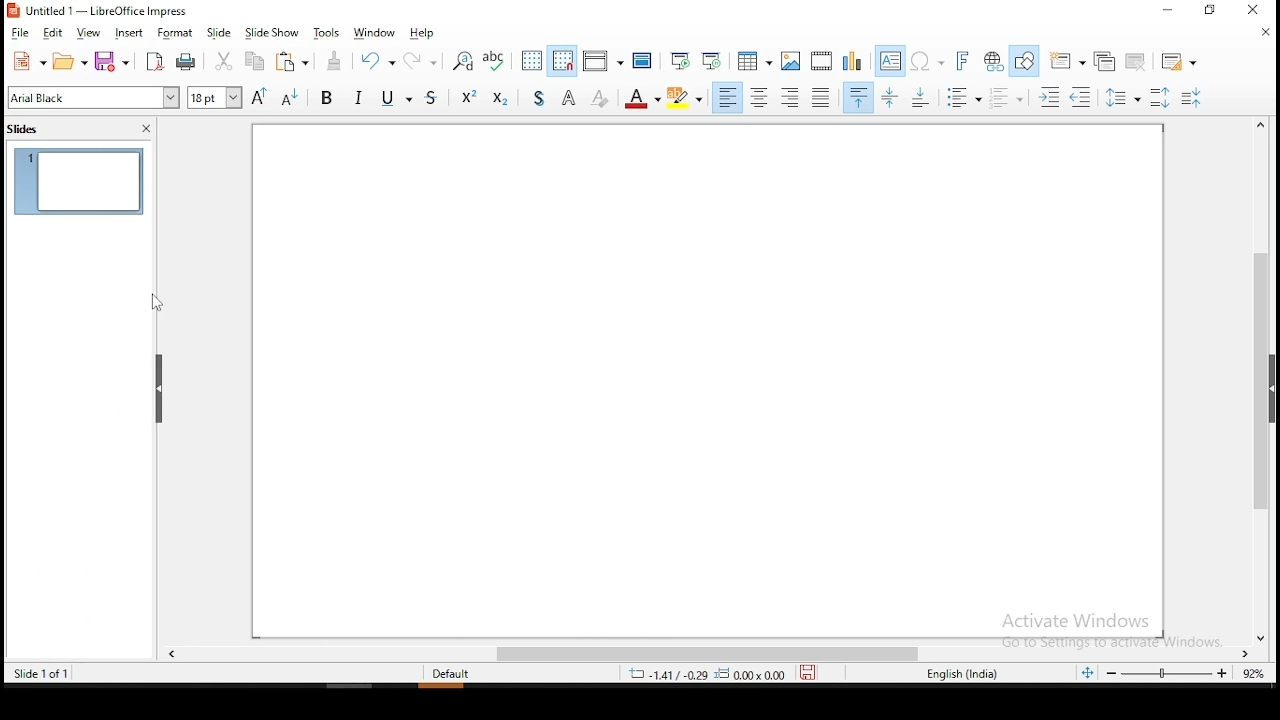 The width and height of the screenshot is (1280, 720). What do you see at coordinates (1108, 60) in the screenshot?
I see `duplicate slide` at bounding box center [1108, 60].